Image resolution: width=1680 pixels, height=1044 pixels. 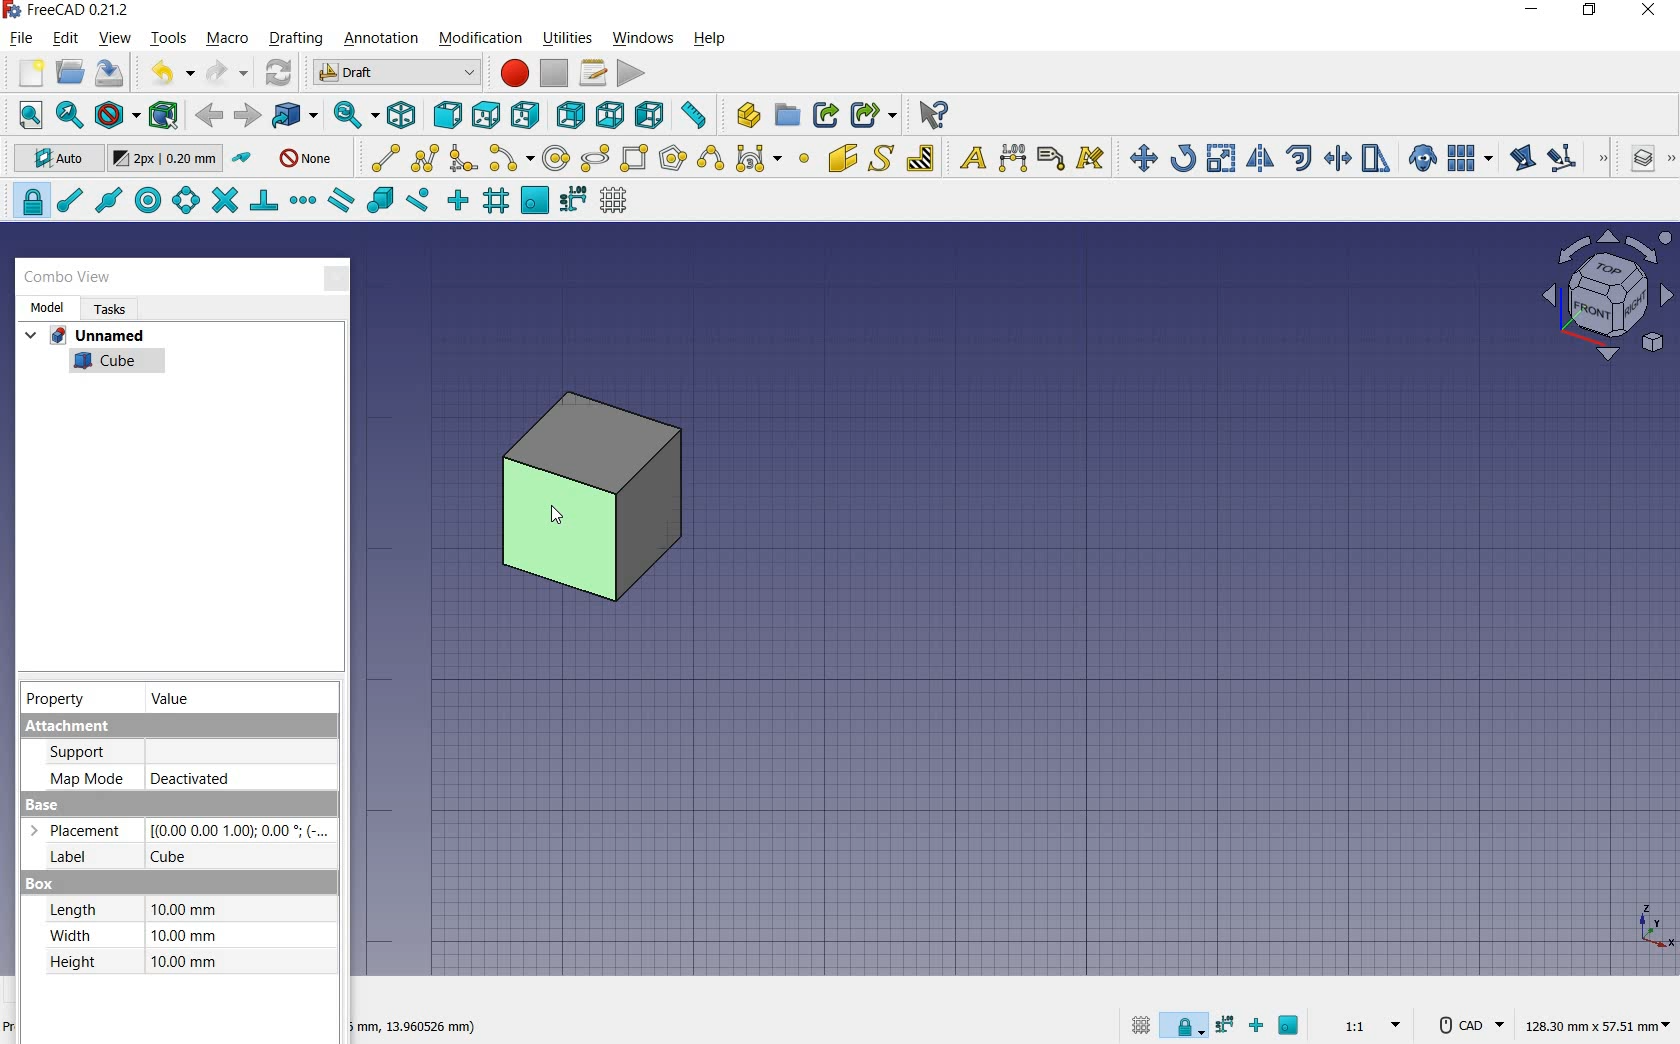 What do you see at coordinates (446, 115) in the screenshot?
I see `front` at bounding box center [446, 115].